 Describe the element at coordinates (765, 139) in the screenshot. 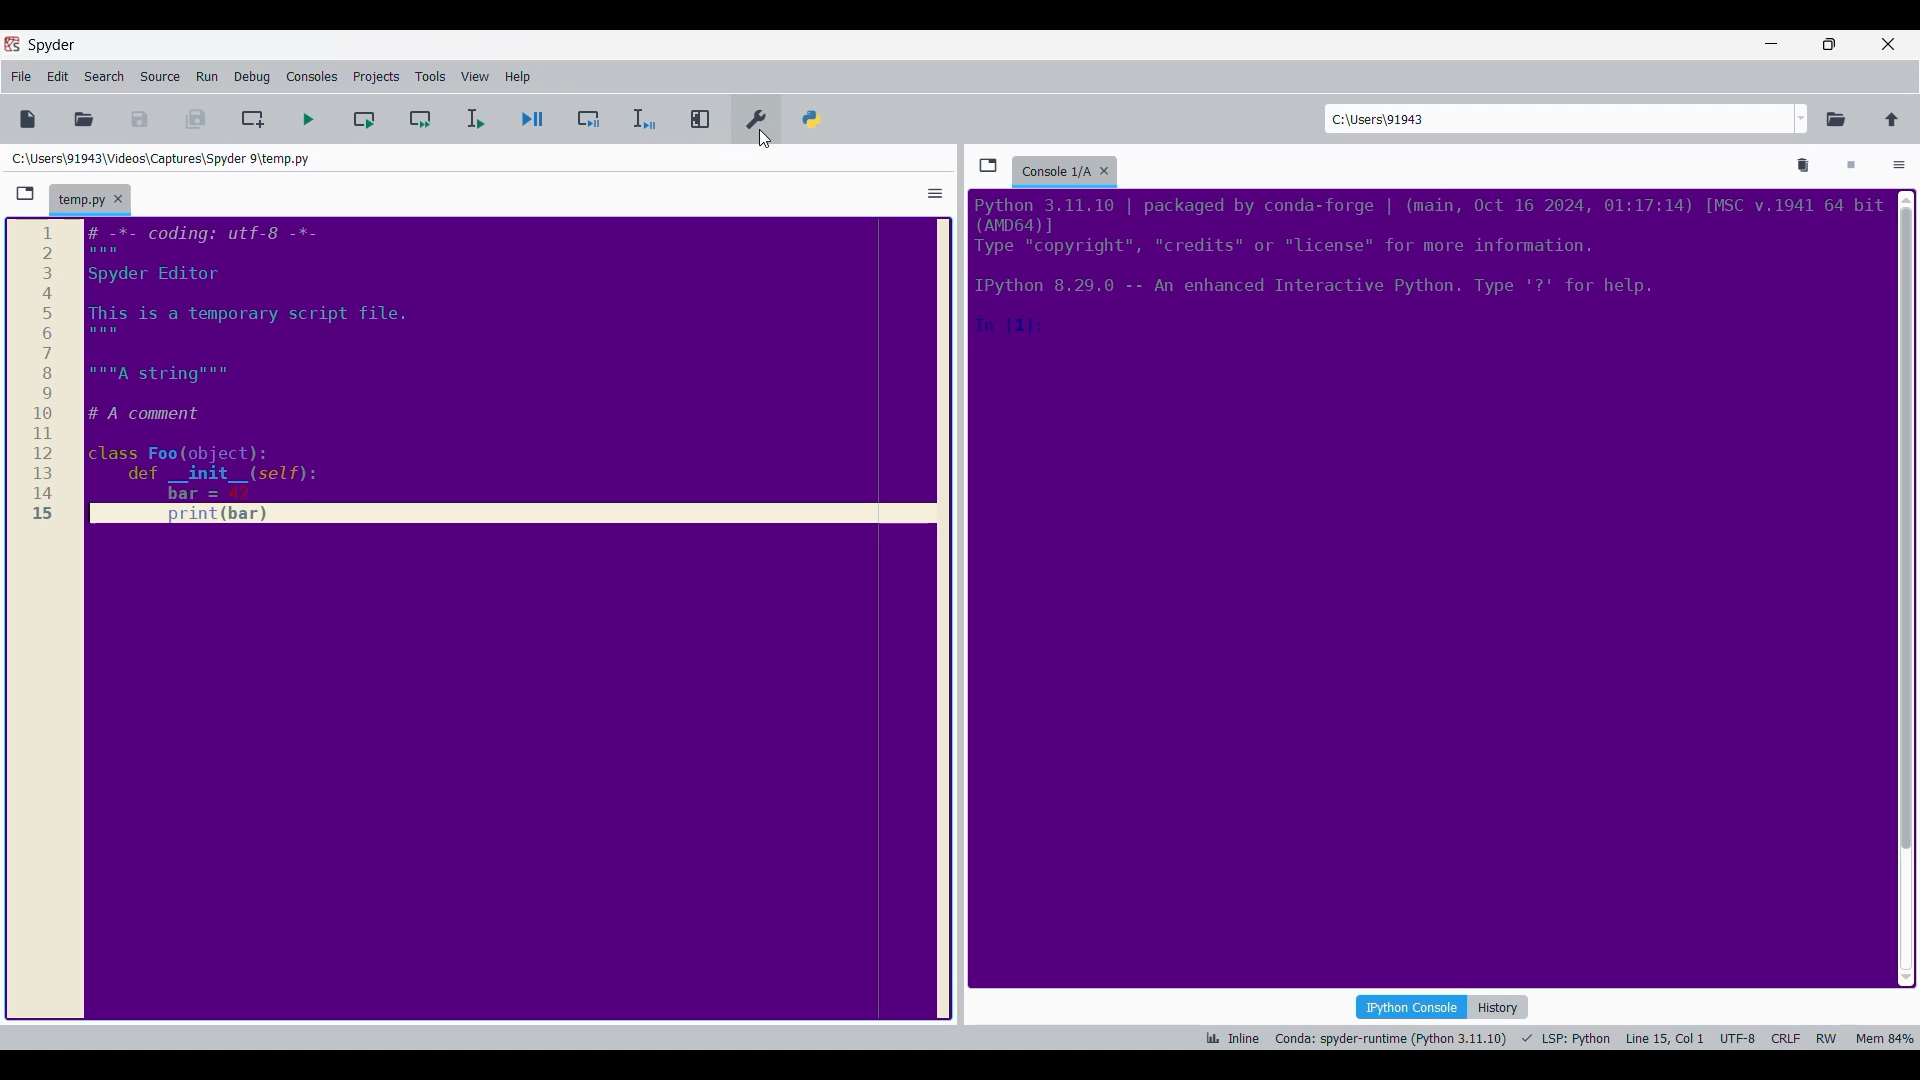

I see `cursor` at that location.